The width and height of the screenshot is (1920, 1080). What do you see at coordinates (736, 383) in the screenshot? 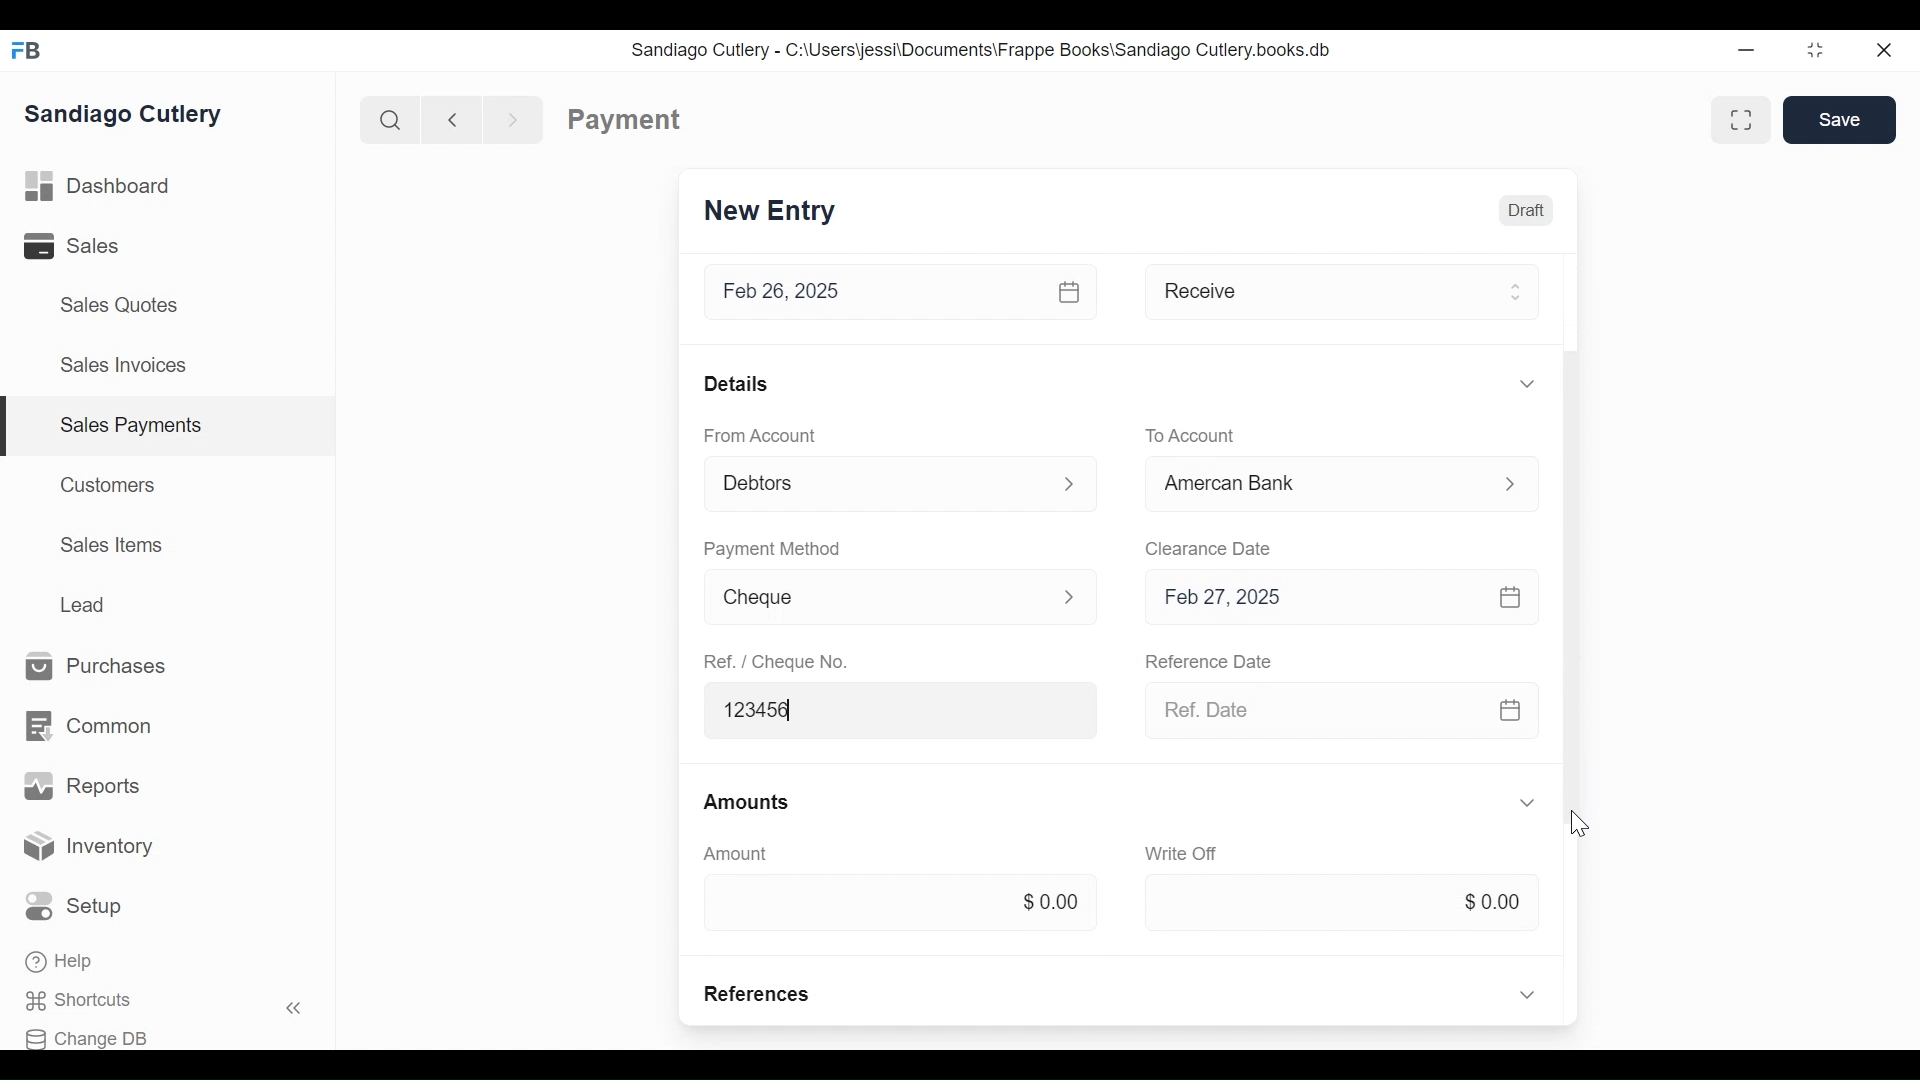
I see `Details` at bounding box center [736, 383].